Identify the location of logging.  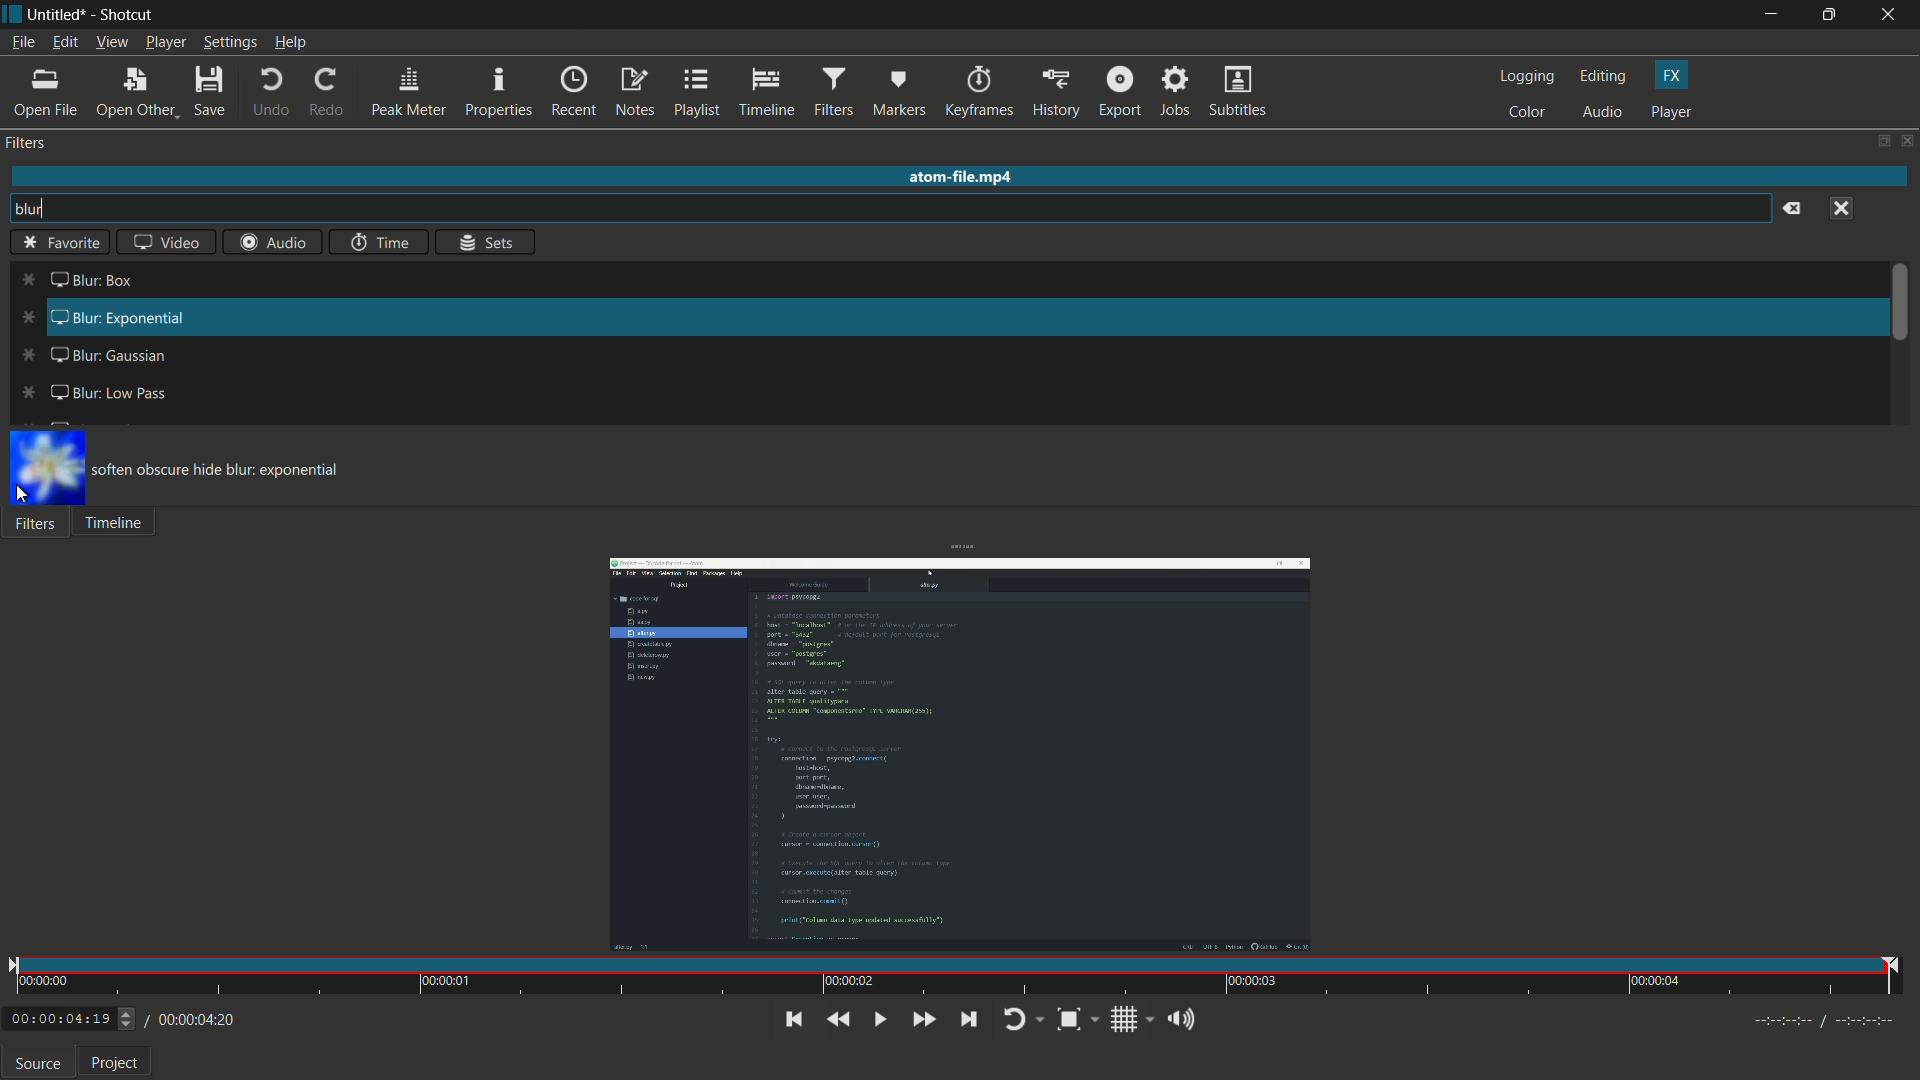
(1527, 76).